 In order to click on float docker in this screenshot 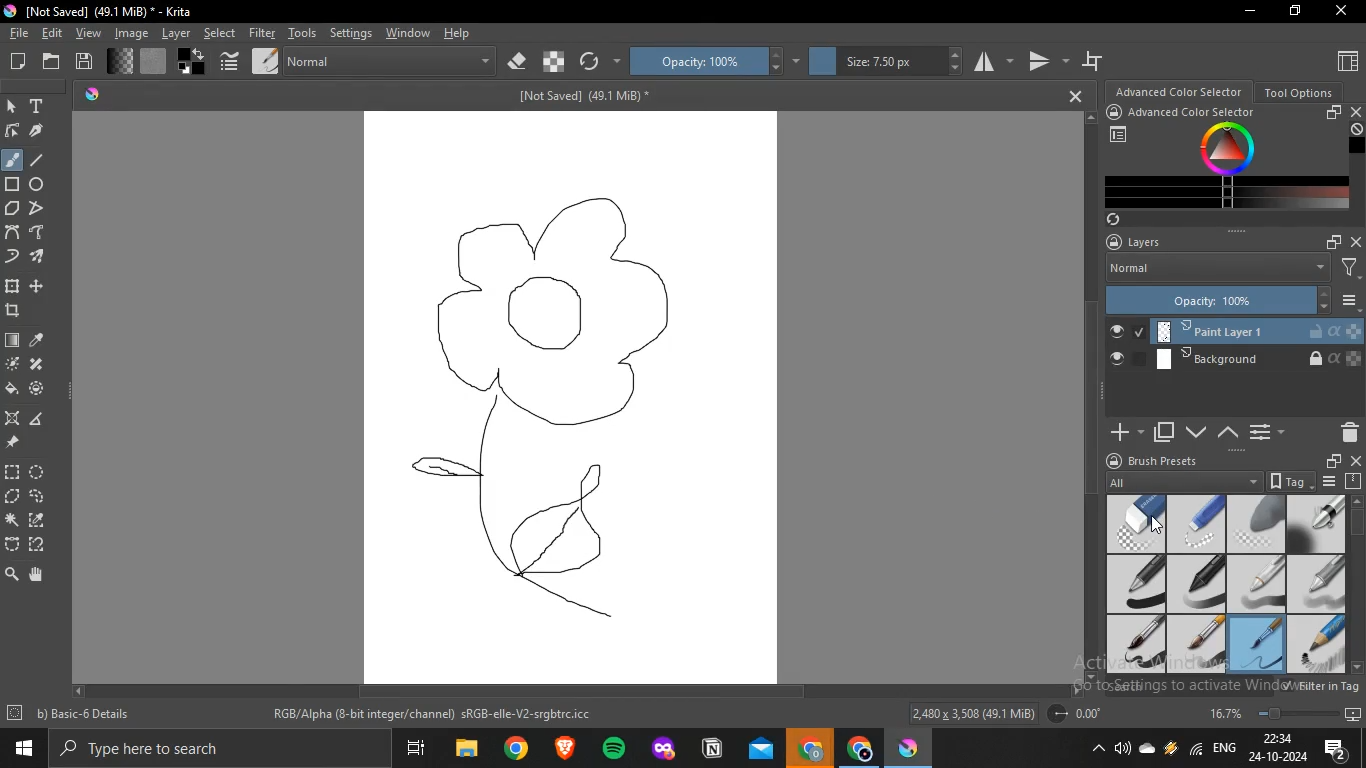, I will do `click(1333, 241)`.